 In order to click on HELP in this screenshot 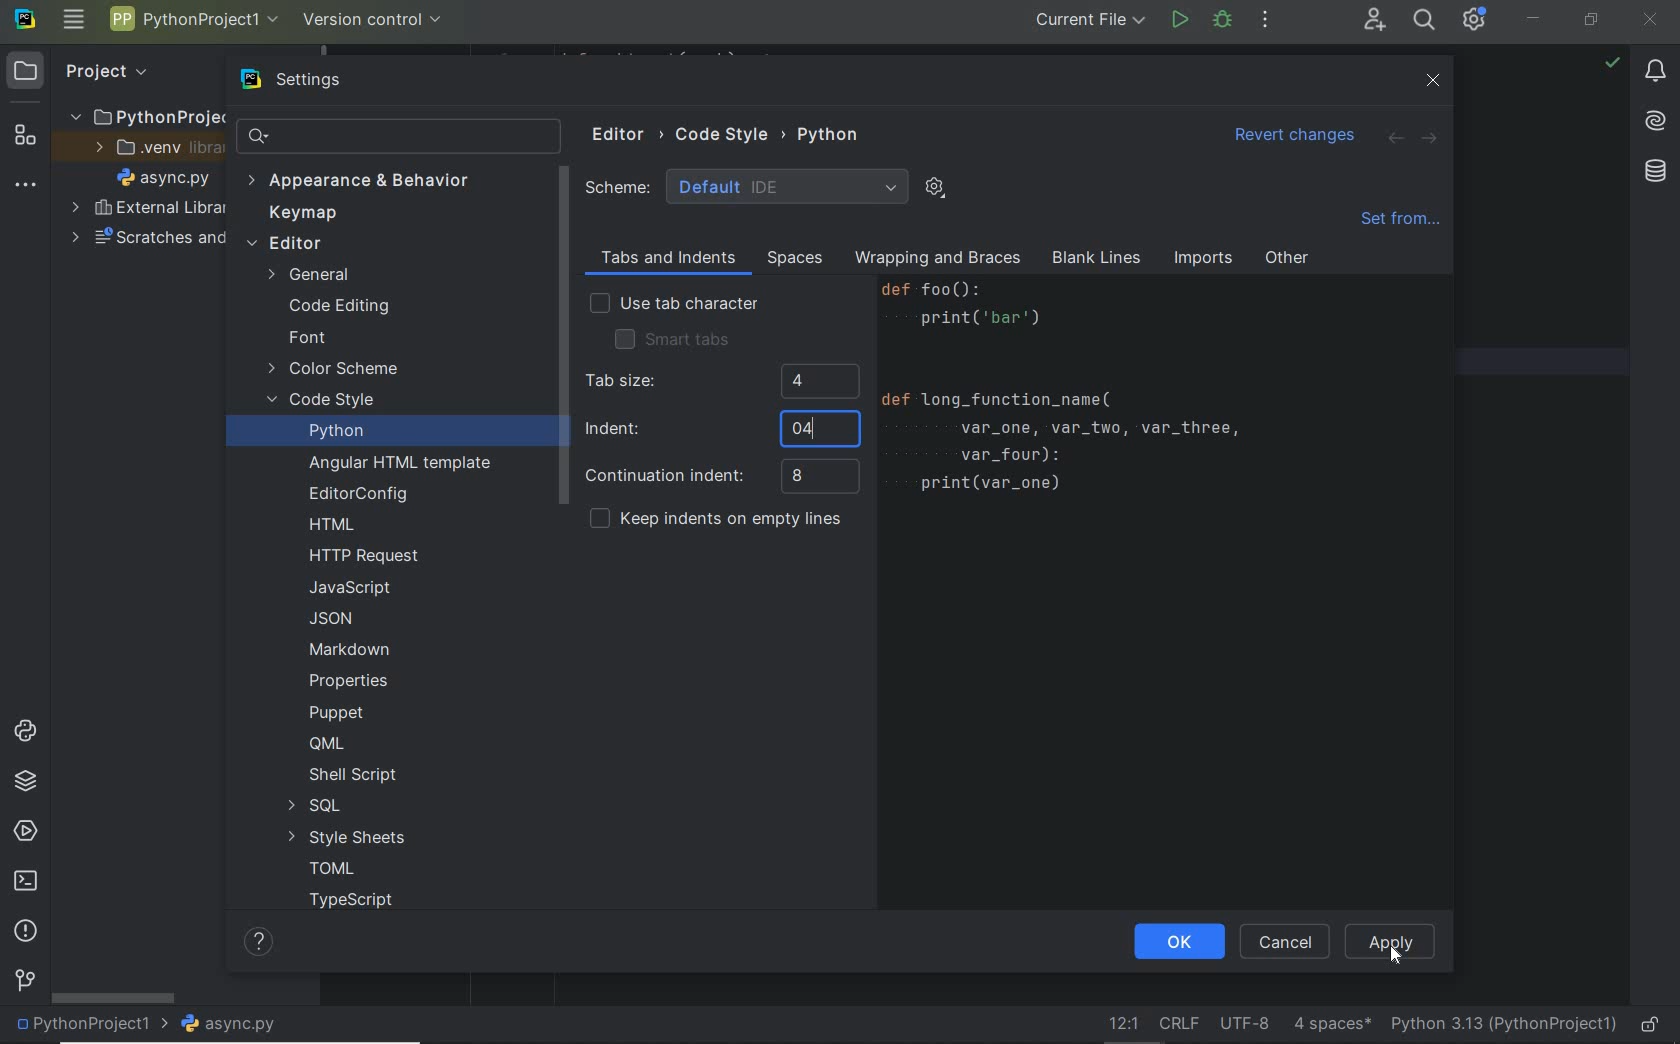, I will do `click(261, 941)`.